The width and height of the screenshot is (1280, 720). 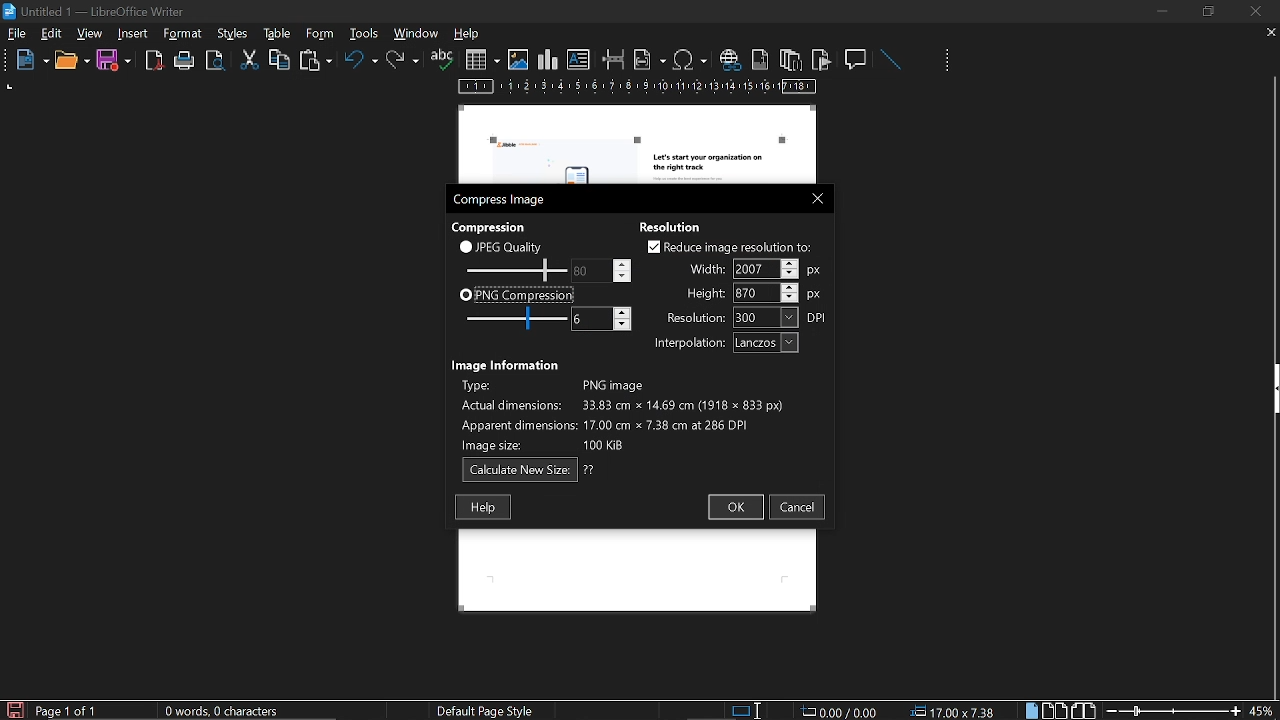 What do you see at coordinates (97, 10) in the screenshot?
I see `current window` at bounding box center [97, 10].